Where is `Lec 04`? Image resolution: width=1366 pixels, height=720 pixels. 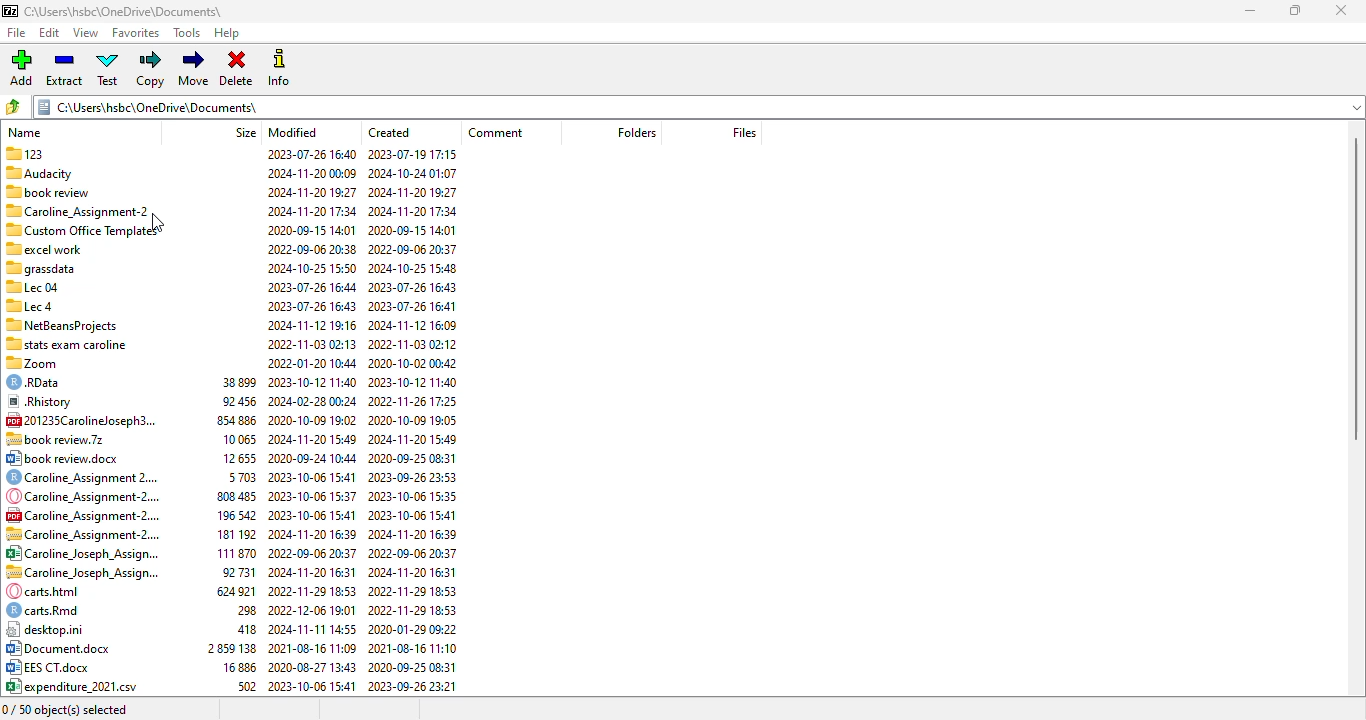 Lec 04 is located at coordinates (35, 289).